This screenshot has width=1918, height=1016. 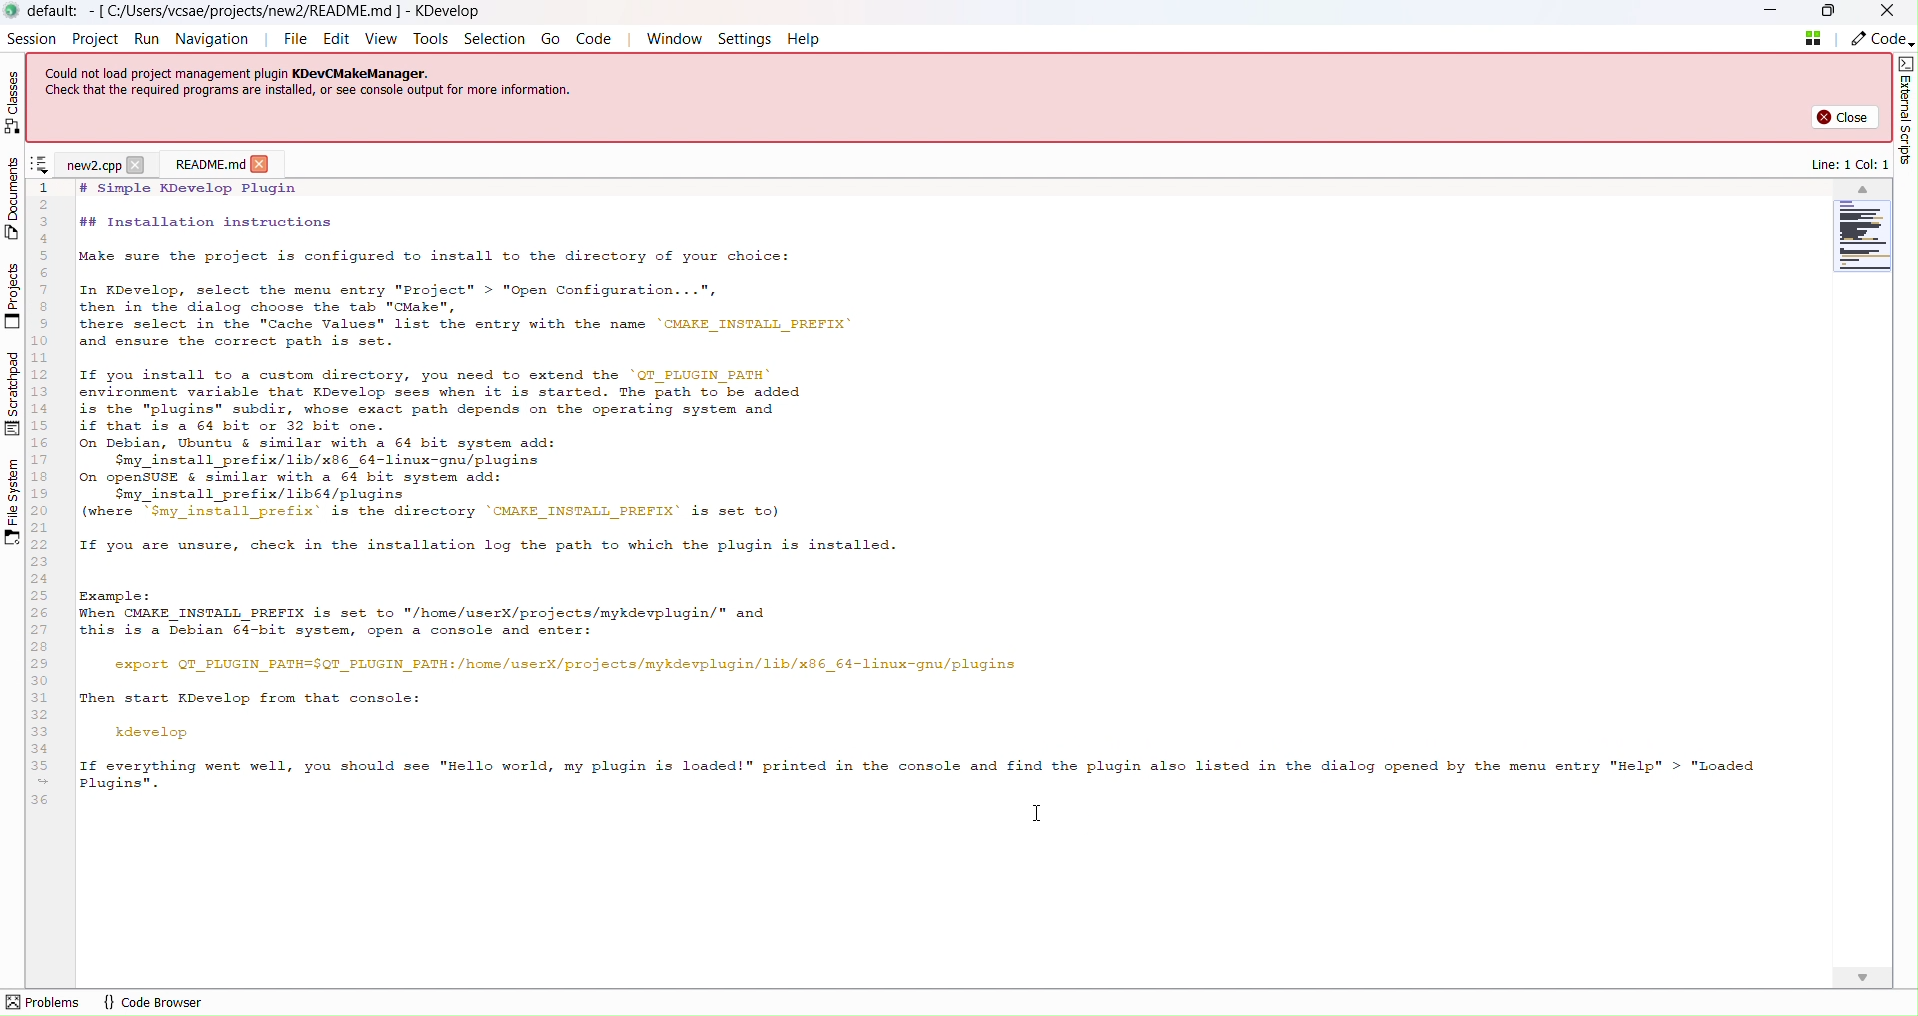 What do you see at coordinates (382, 40) in the screenshot?
I see `View` at bounding box center [382, 40].